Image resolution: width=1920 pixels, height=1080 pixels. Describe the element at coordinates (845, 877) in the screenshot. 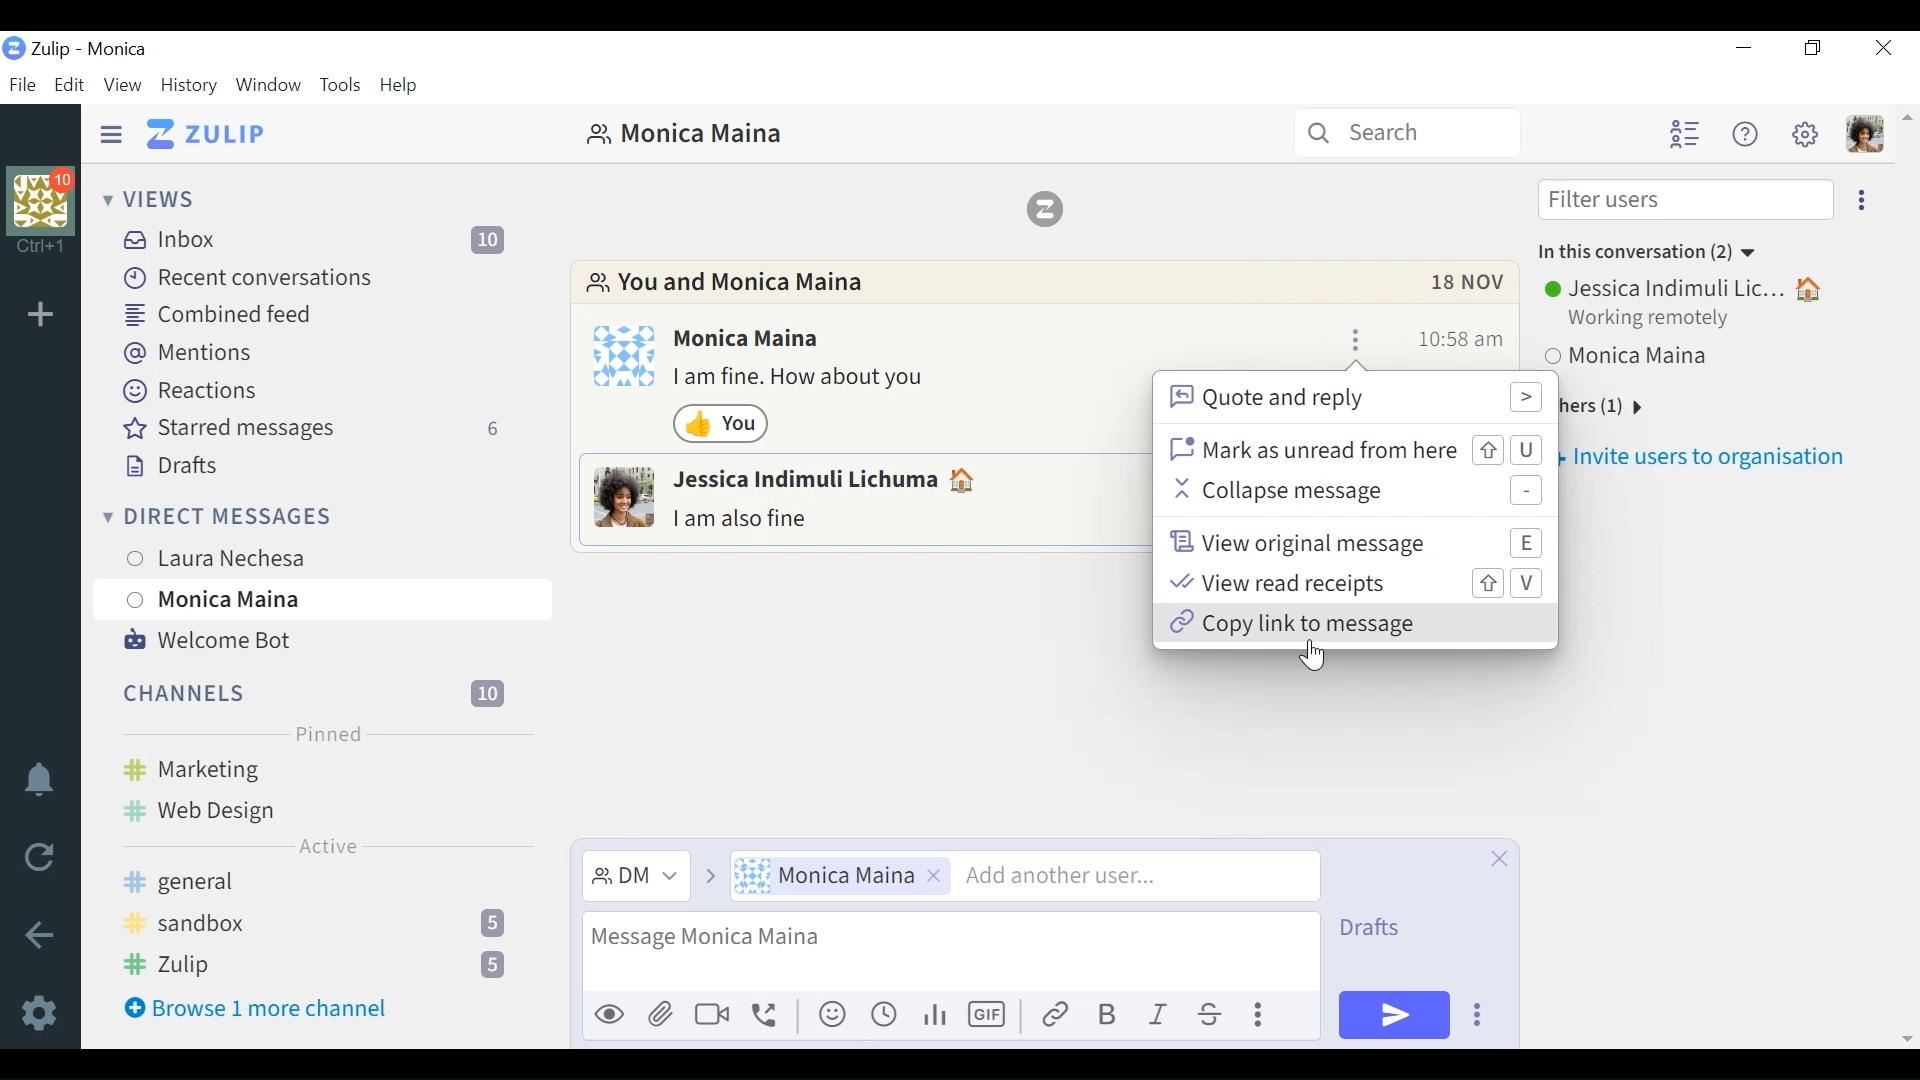

I see `Monica Maina` at that location.